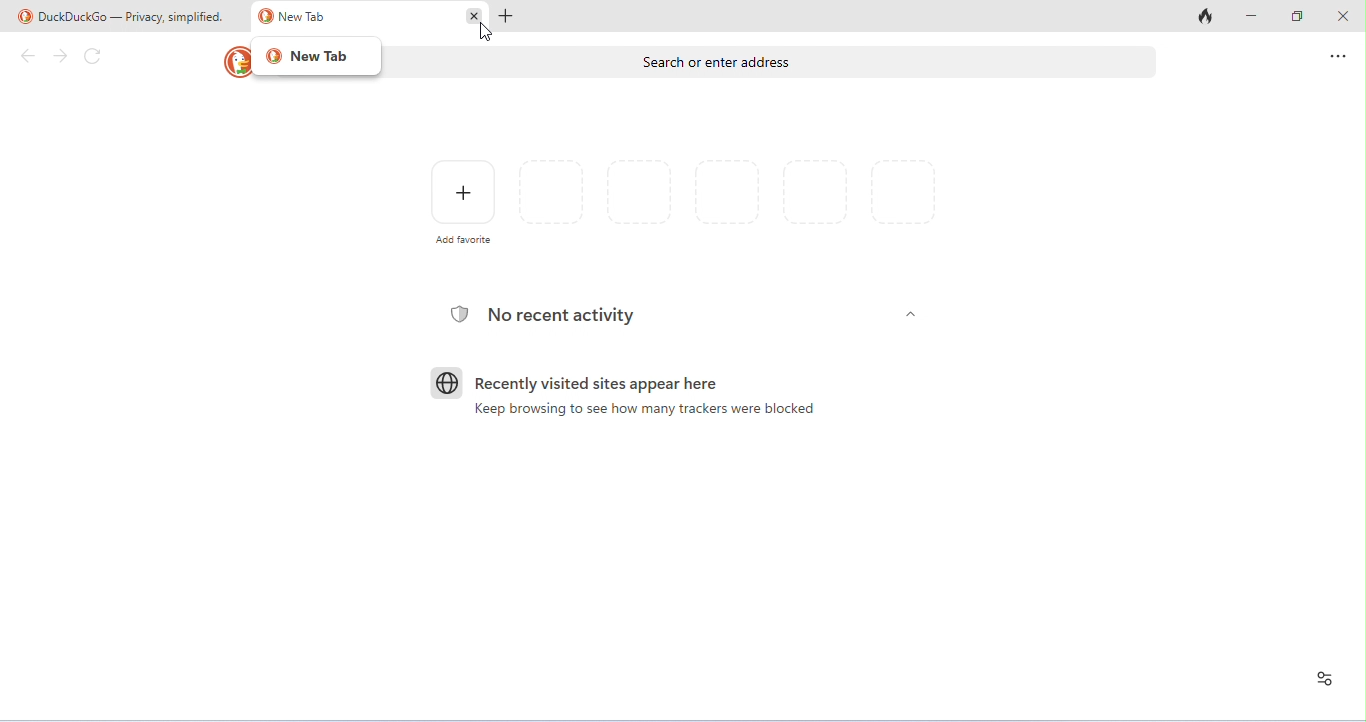 Image resolution: width=1366 pixels, height=722 pixels. Describe the element at coordinates (905, 199) in the screenshot. I see `favorites and recently visited pages` at that location.